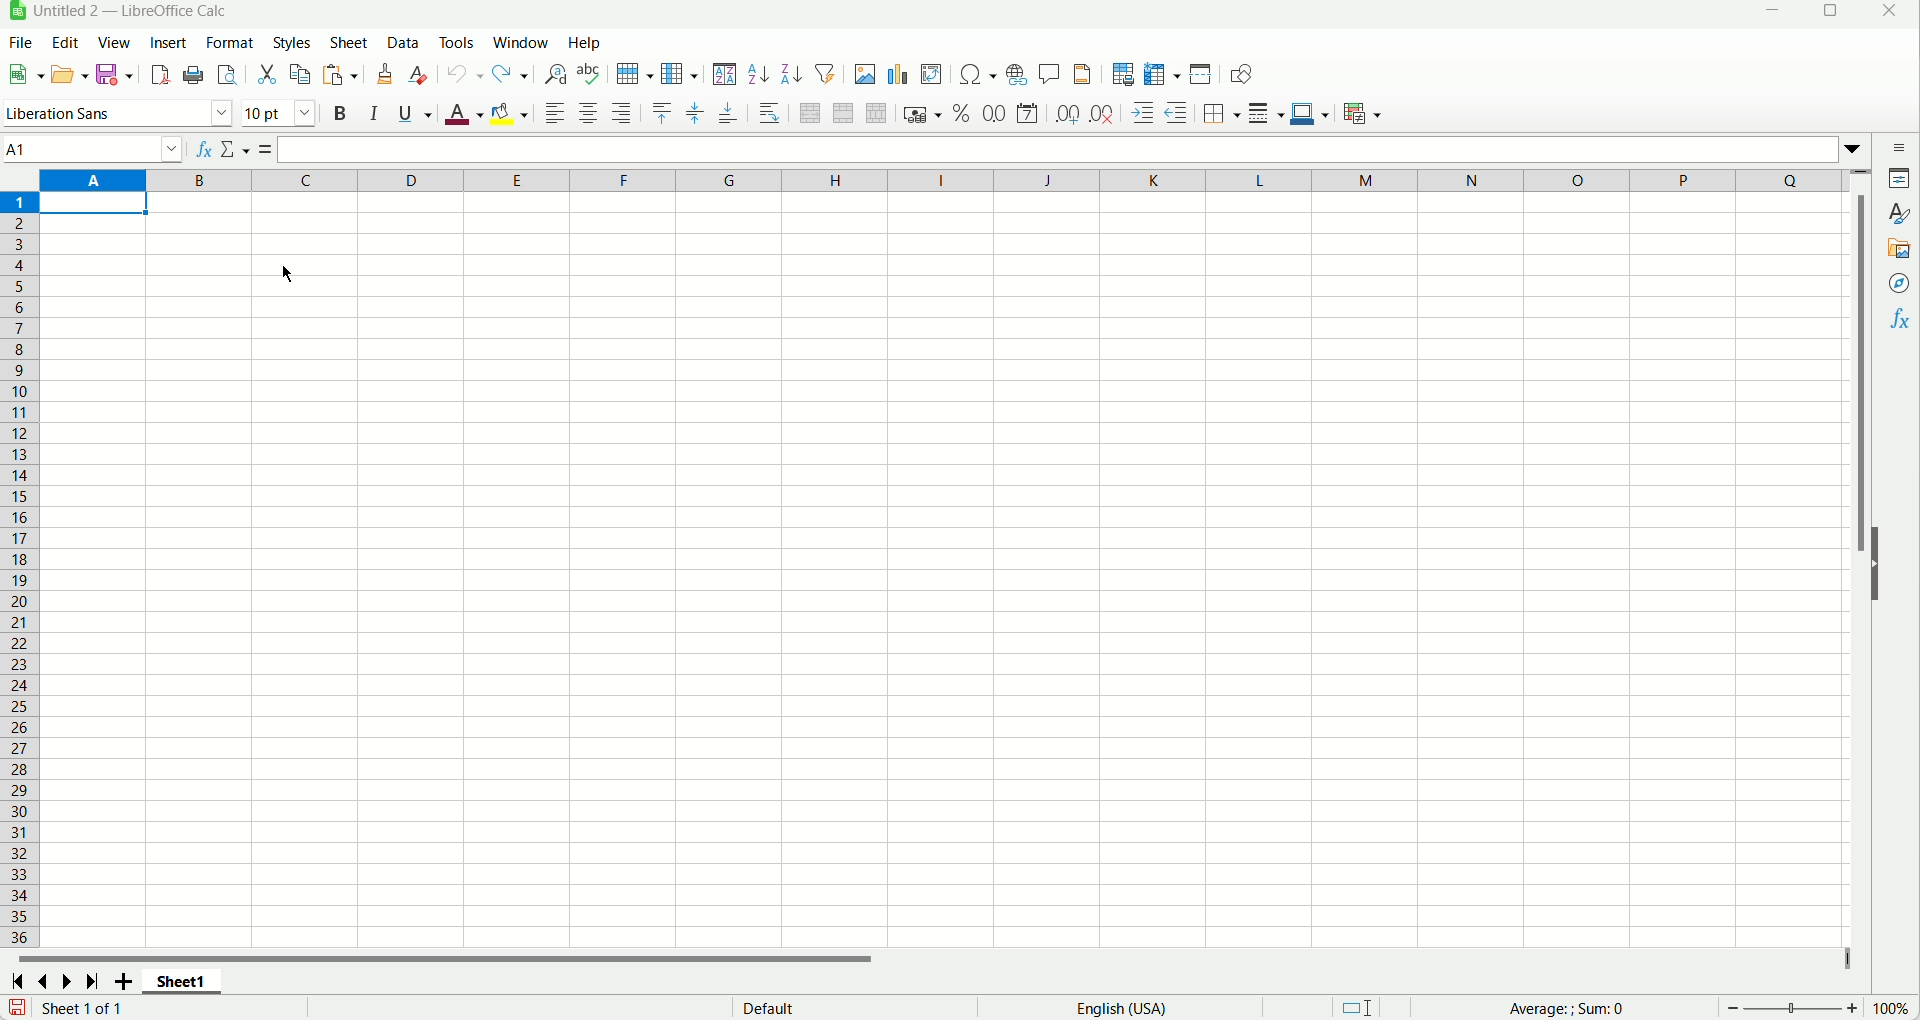 This screenshot has height=1020, width=1920. Describe the element at coordinates (1201, 74) in the screenshot. I see `Split window` at that location.